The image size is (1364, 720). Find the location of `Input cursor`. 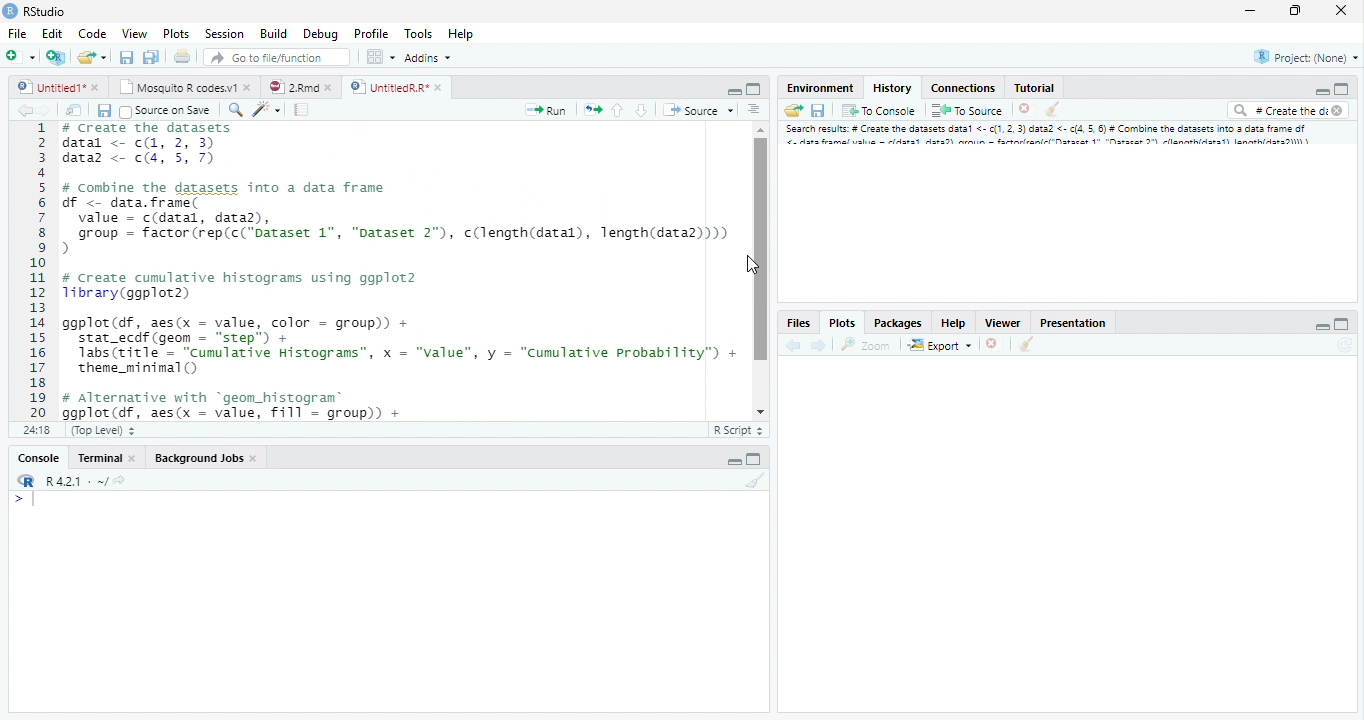

Input cursor is located at coordinates (30, 500).